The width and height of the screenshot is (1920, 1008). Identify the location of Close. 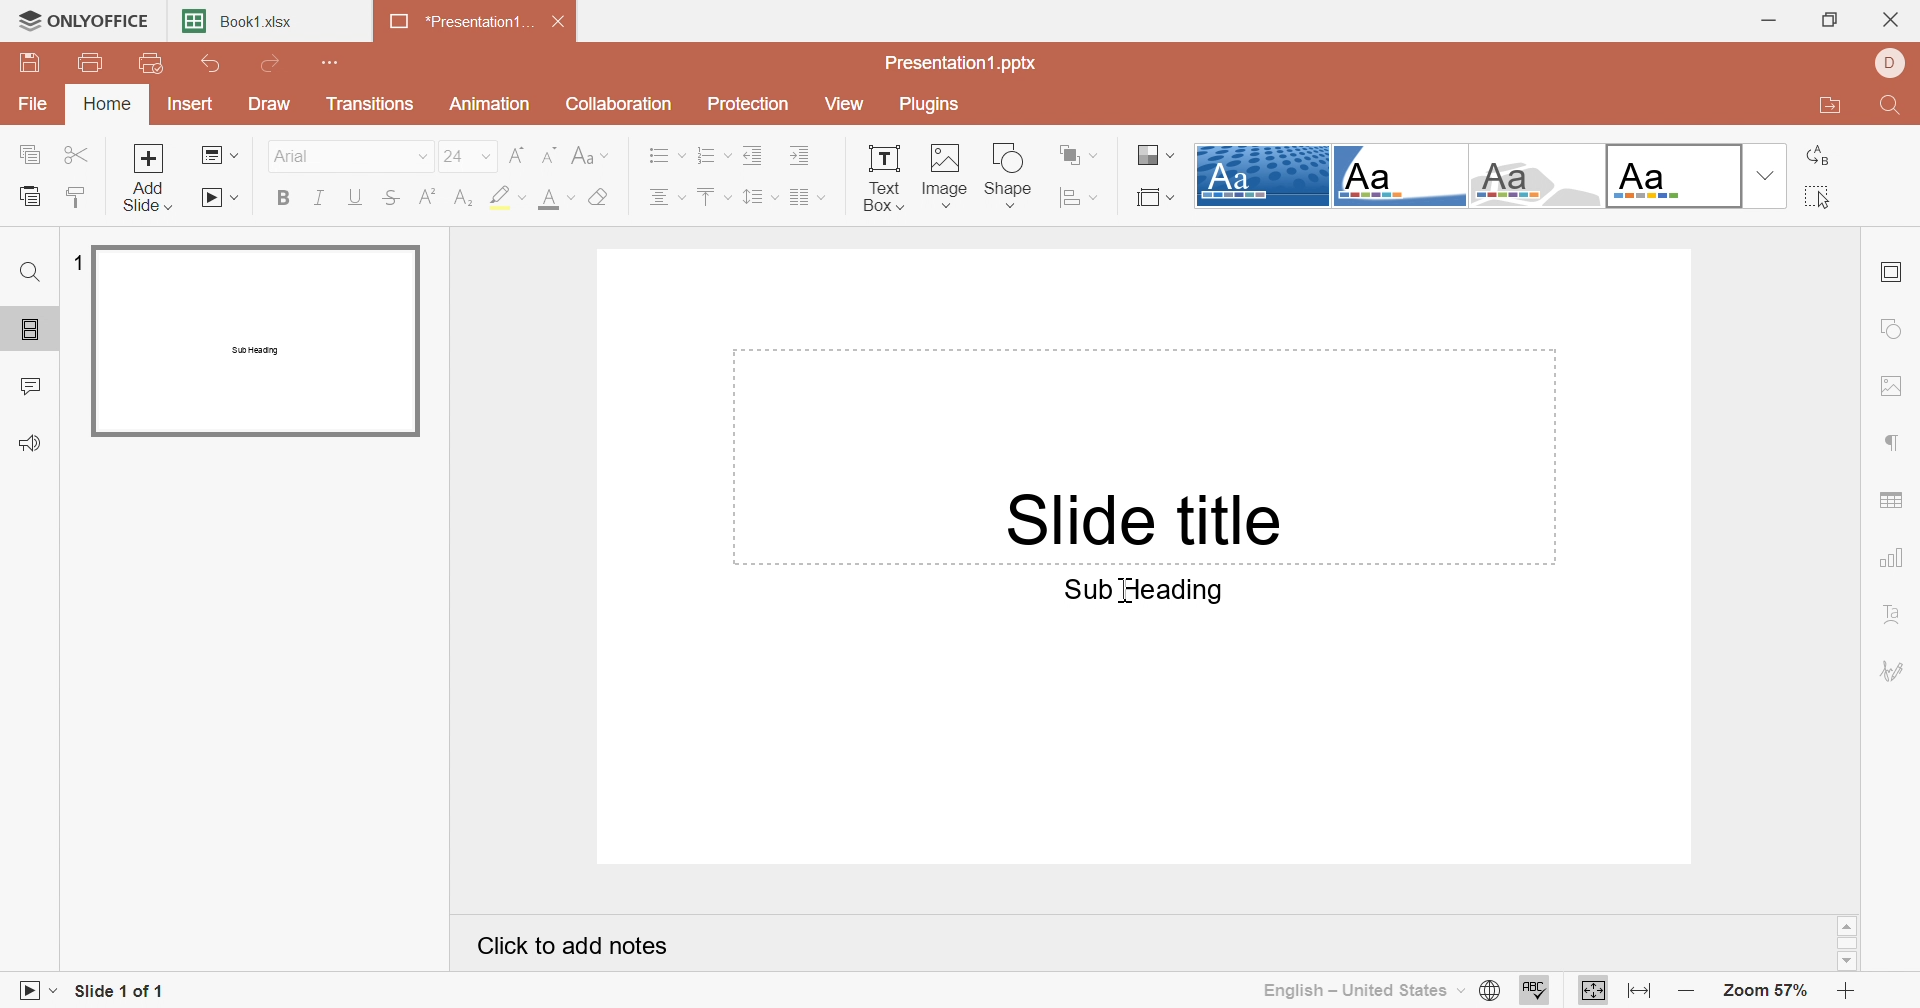
(558, 19).